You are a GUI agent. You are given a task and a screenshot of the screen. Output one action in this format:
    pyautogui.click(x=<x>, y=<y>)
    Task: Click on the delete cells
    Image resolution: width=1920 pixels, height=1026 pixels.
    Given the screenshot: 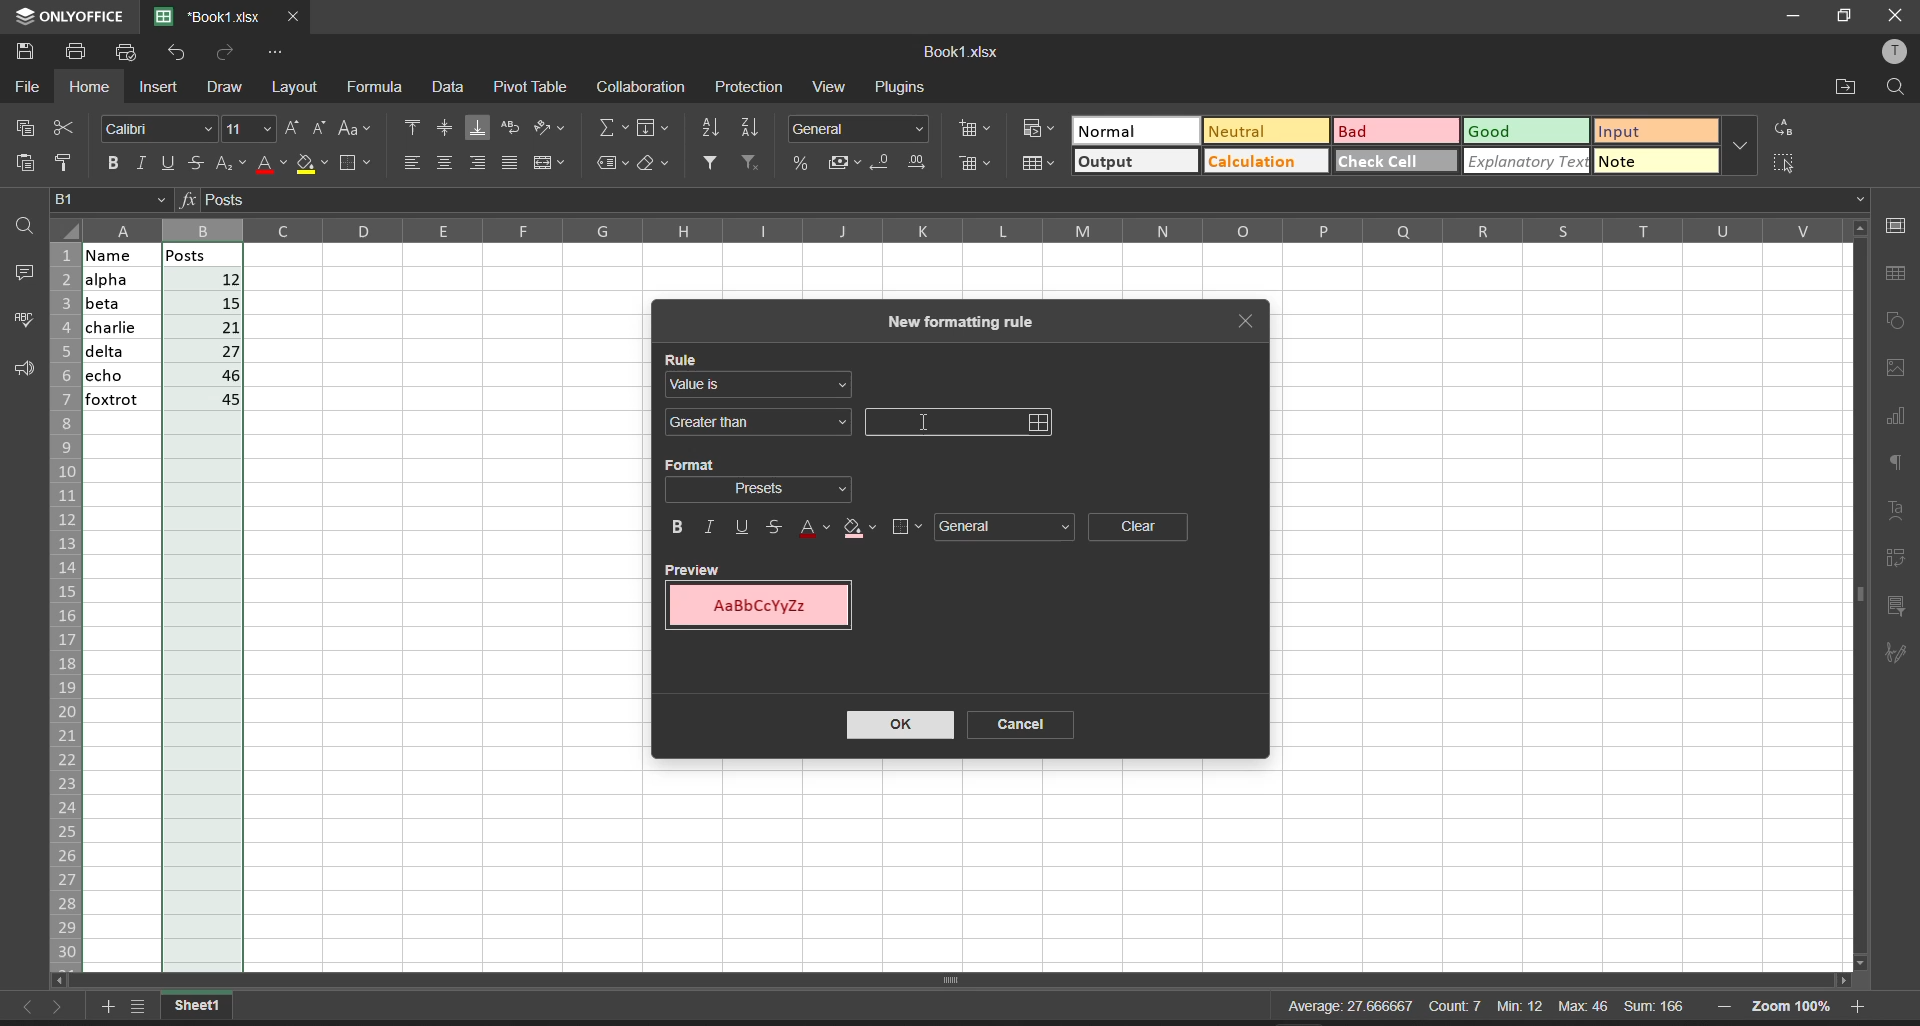 What is the action you would take?
    pyautogui.click(x=978, y=164)
    